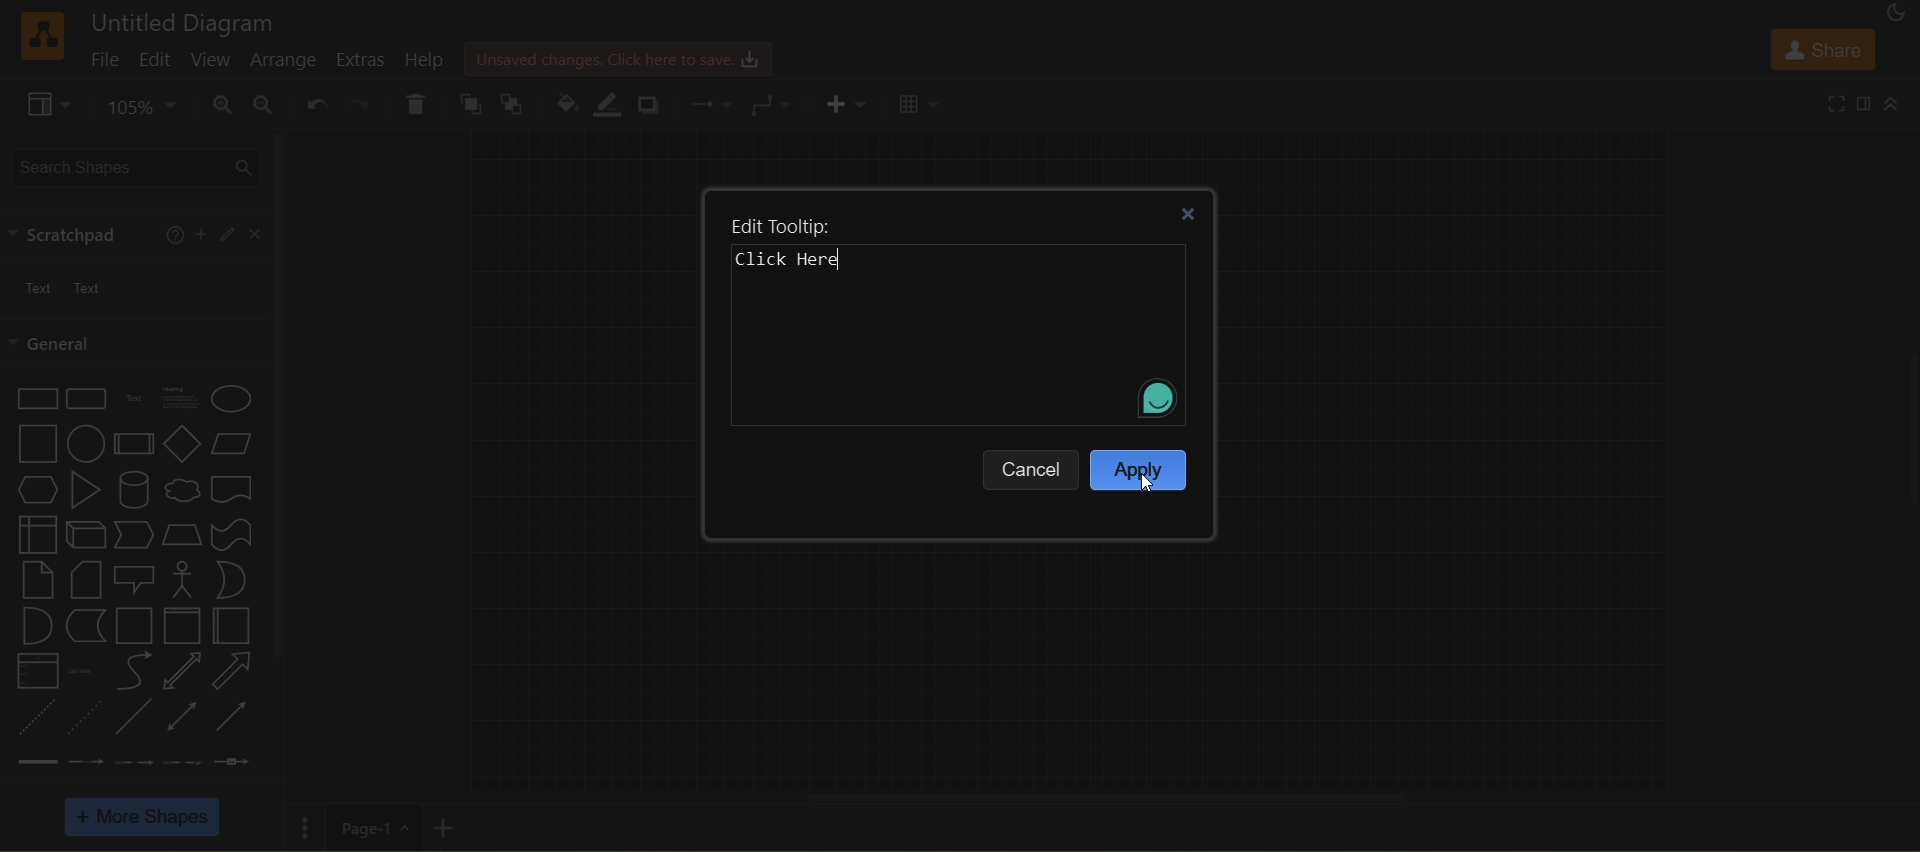 This screenshot has height=852, width=1920. I want to click on cylinder, so click(133, 491).